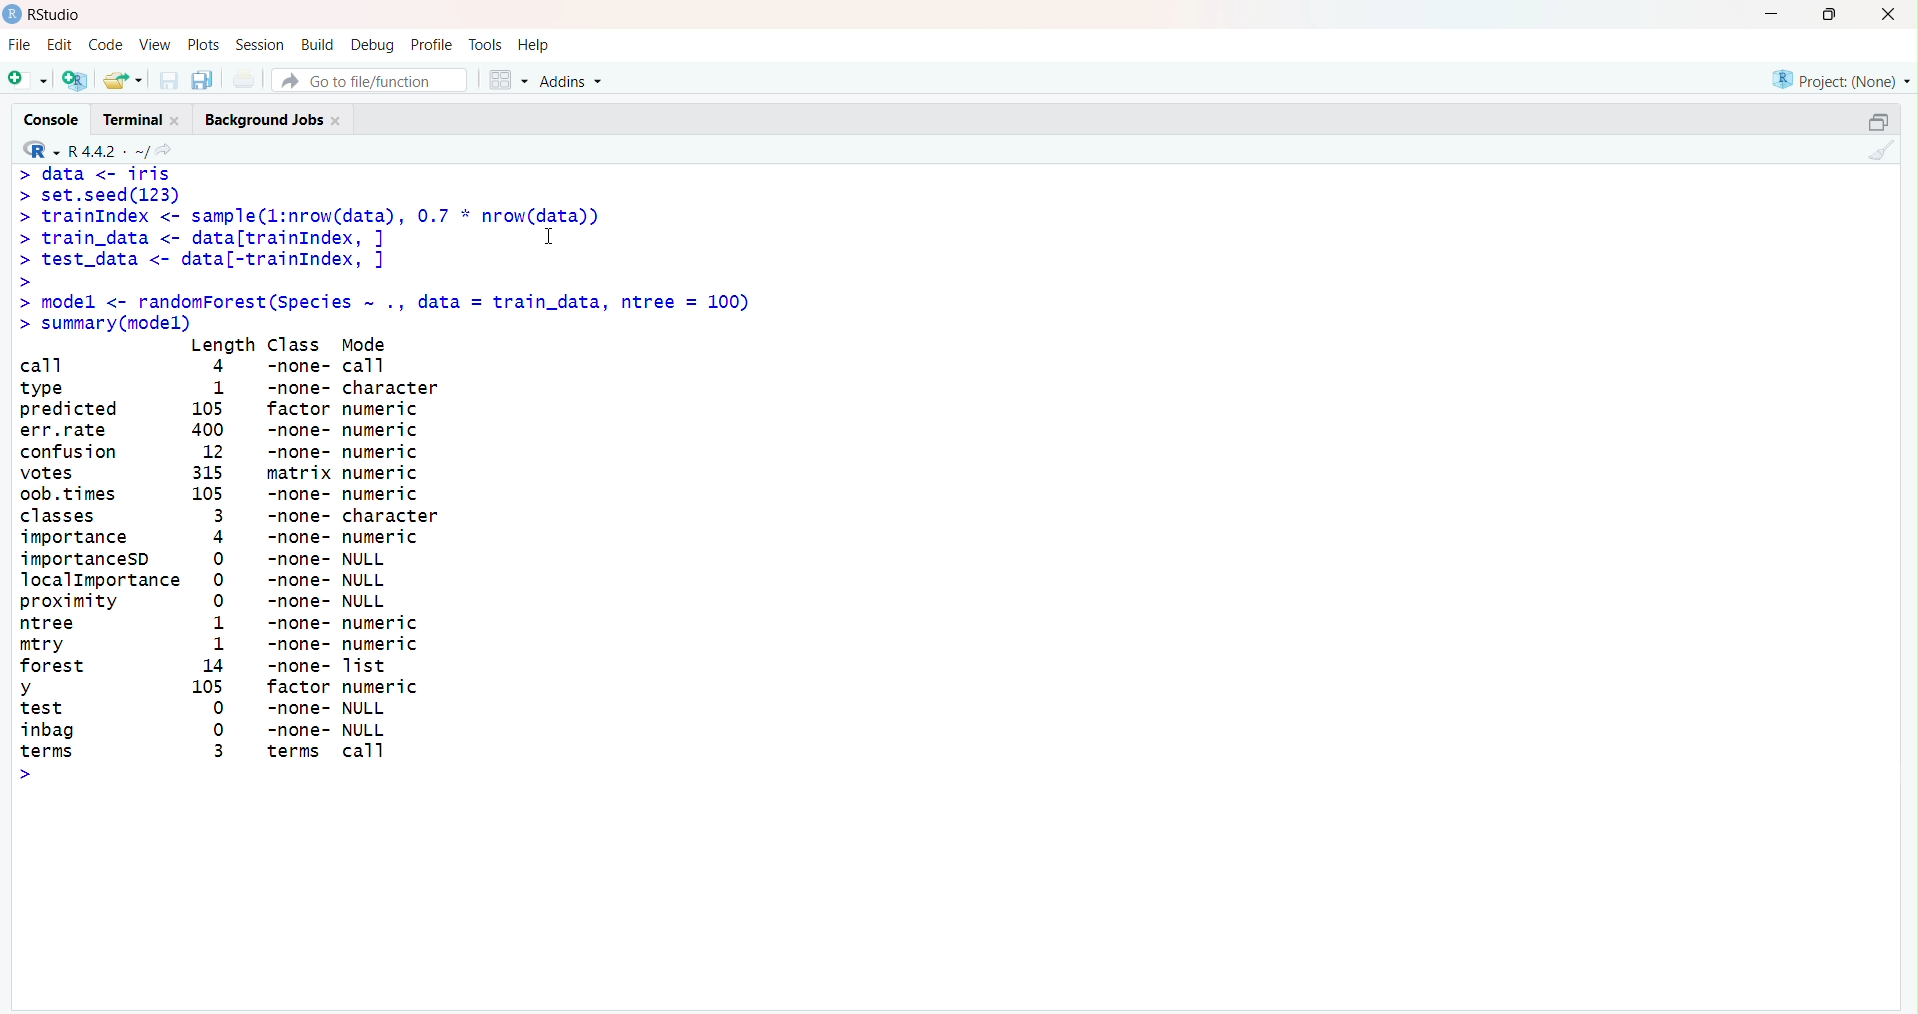 Image resolution: width=1918 pixels, height=1014 pixels. What do you see at coordinates (24, 323) in the screenshot?
I see `Prompt cursor` at bounding box center [24, 323].